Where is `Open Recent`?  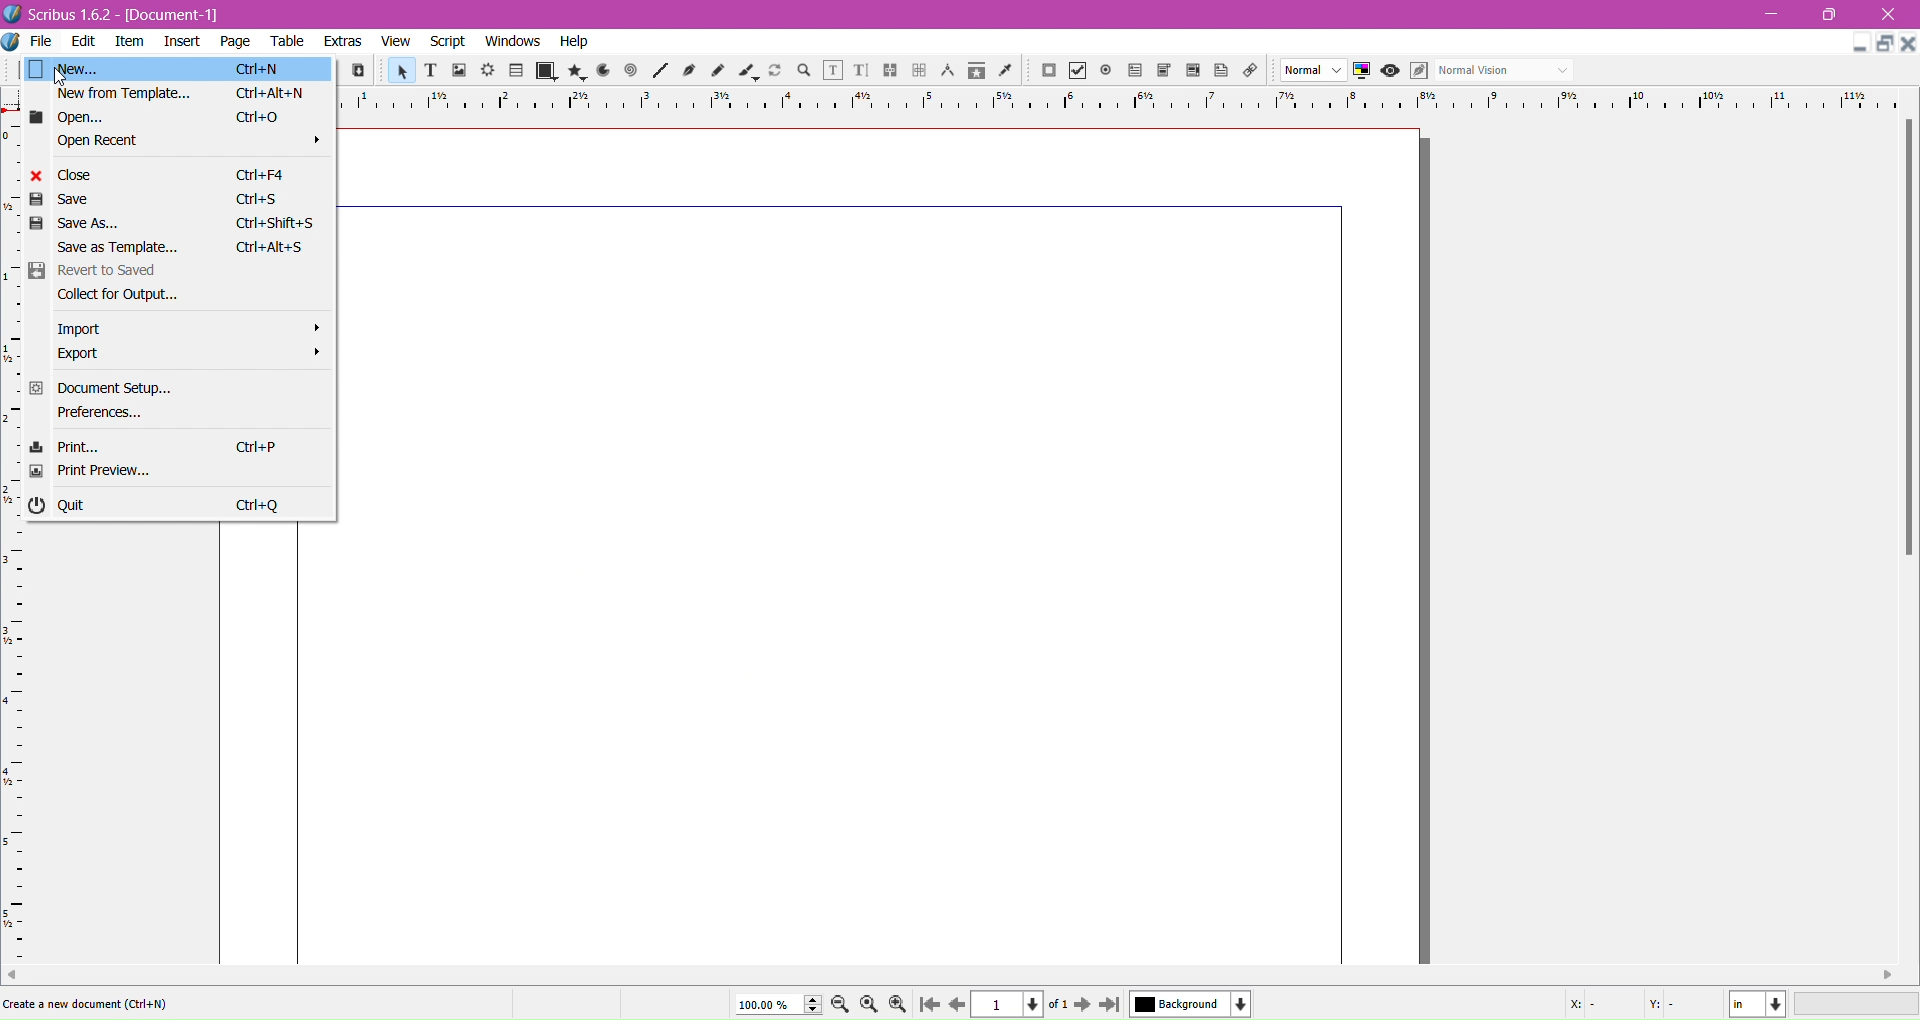 Open Recent is located at coordinates (181, 144).